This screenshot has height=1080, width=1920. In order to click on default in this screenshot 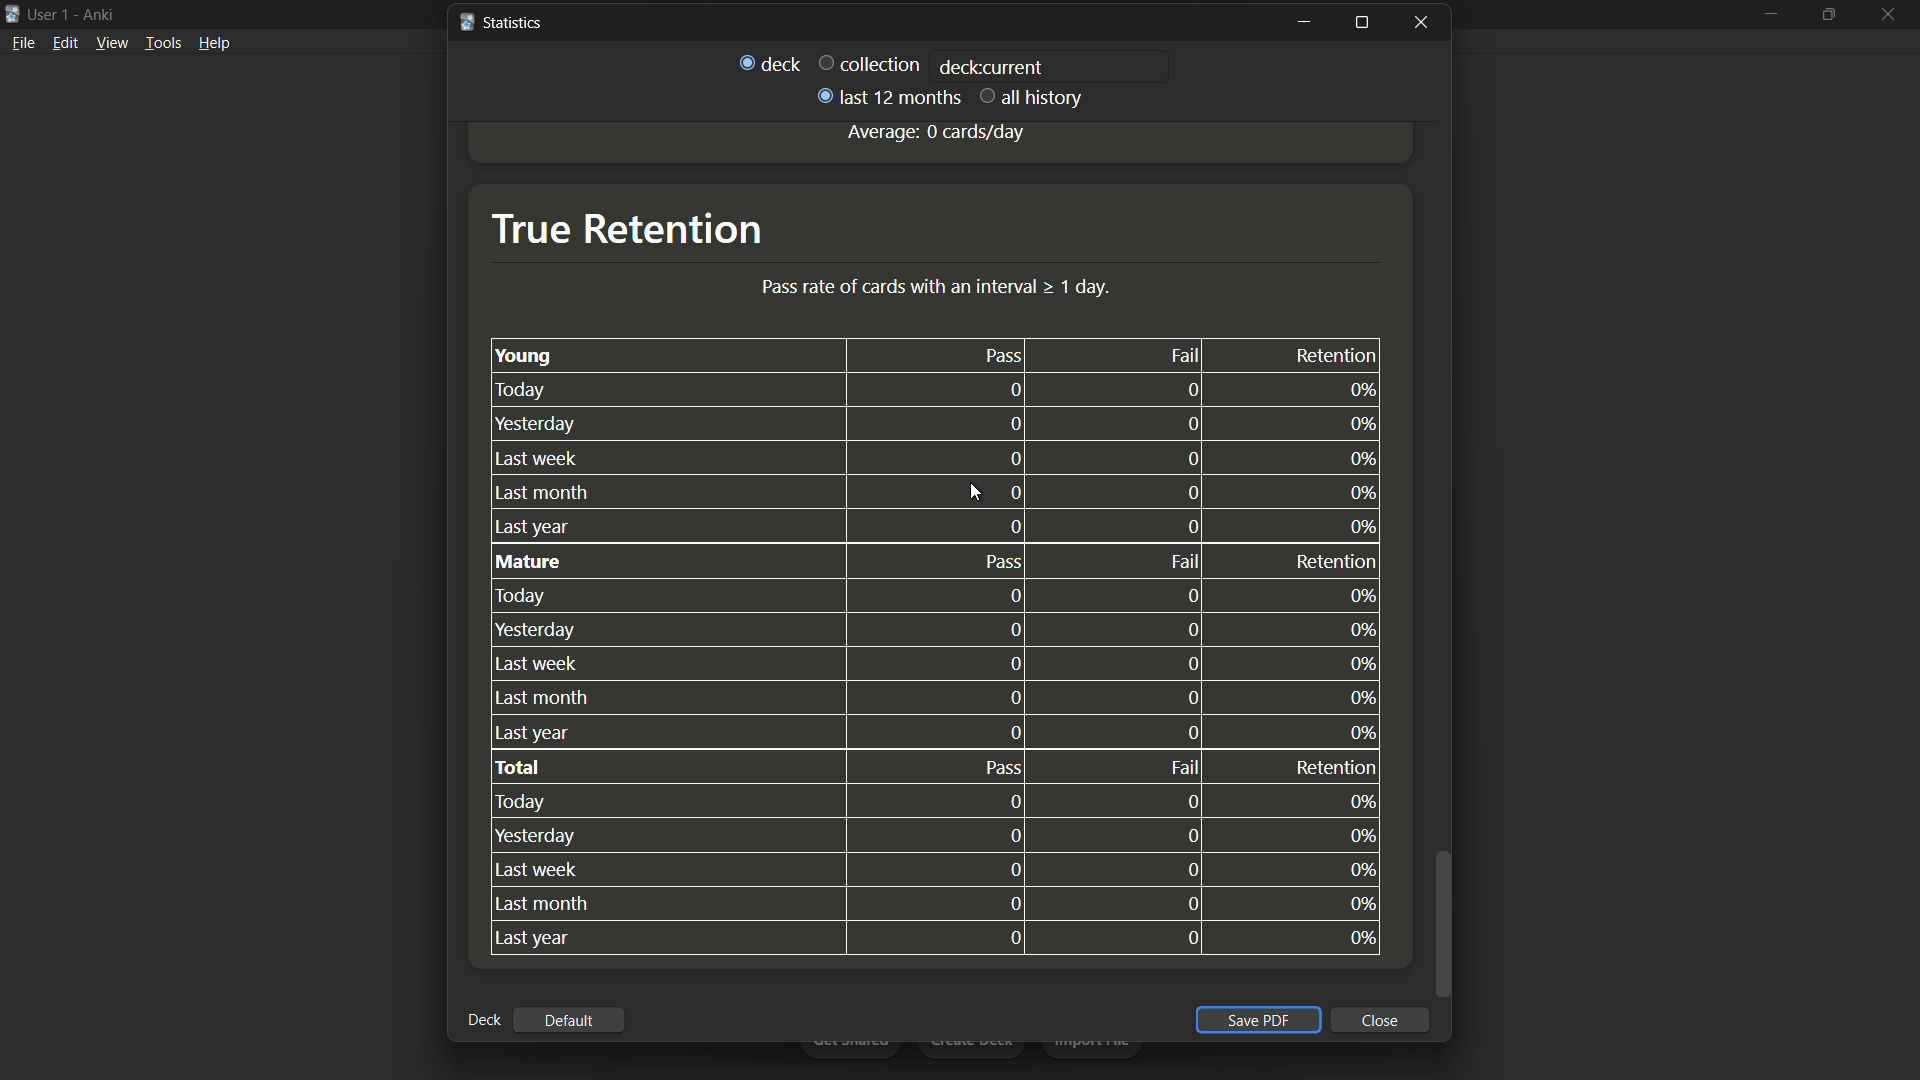, I will do `click(573, 1022)`.